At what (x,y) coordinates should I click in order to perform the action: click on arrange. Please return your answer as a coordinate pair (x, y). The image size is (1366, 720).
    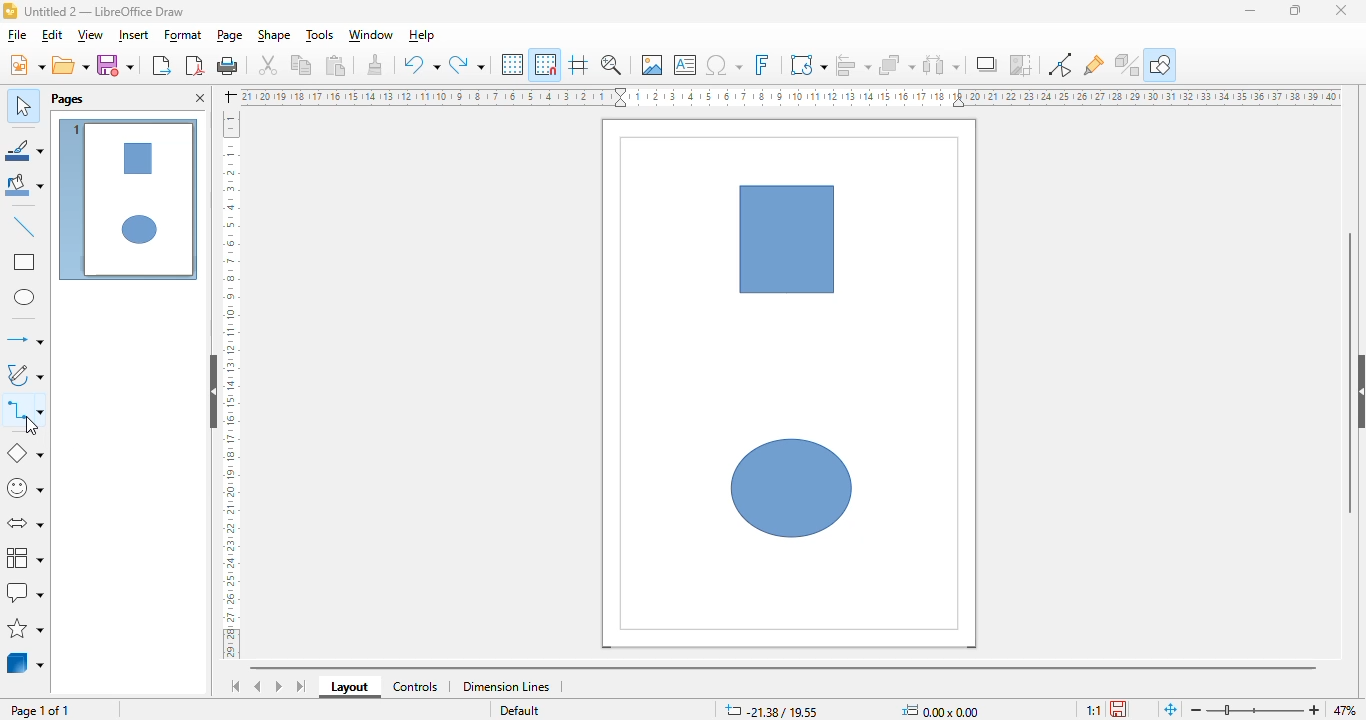
    Looking at the image, I should click on (897, 65).